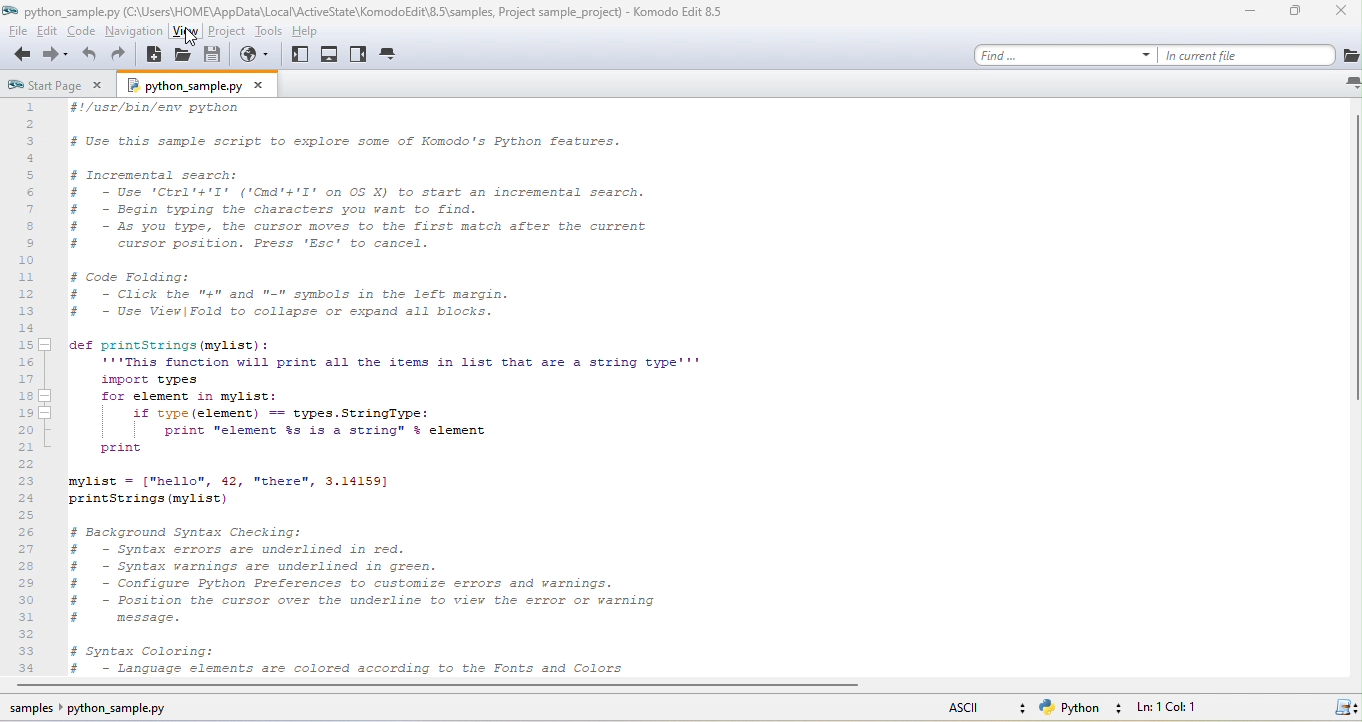 The image size is (1362, 722). What do you see at coordinates (1342, 13) in the screenshot?
I see `close` at bounding box center [1342, 13].